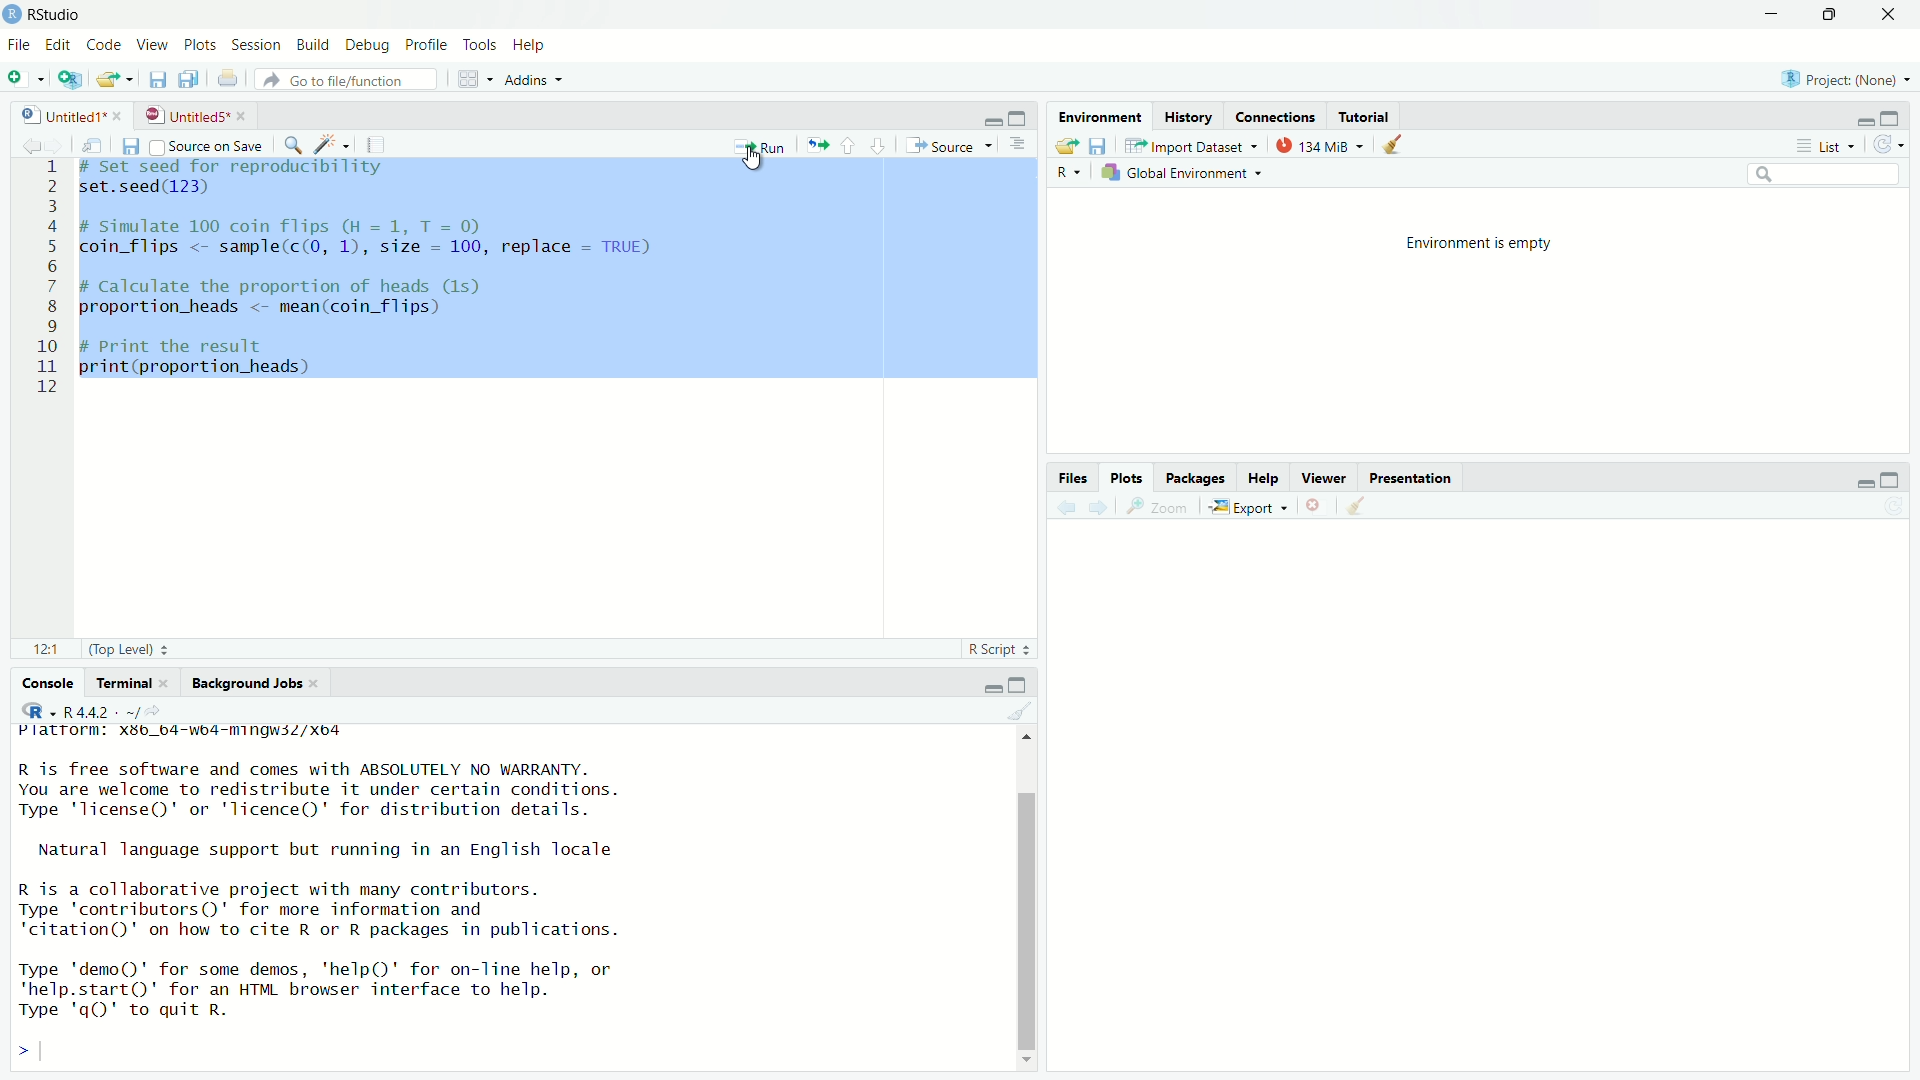 This screenshot has width=1920, height=1080. Describe the element at coordinates (356, 910) in the screenshot. I see `R 1s a collaborative project with many contributors.
Type 'contributors()' for more information and
‘citation()' on how to cite R or R packages in publications.` at that location.